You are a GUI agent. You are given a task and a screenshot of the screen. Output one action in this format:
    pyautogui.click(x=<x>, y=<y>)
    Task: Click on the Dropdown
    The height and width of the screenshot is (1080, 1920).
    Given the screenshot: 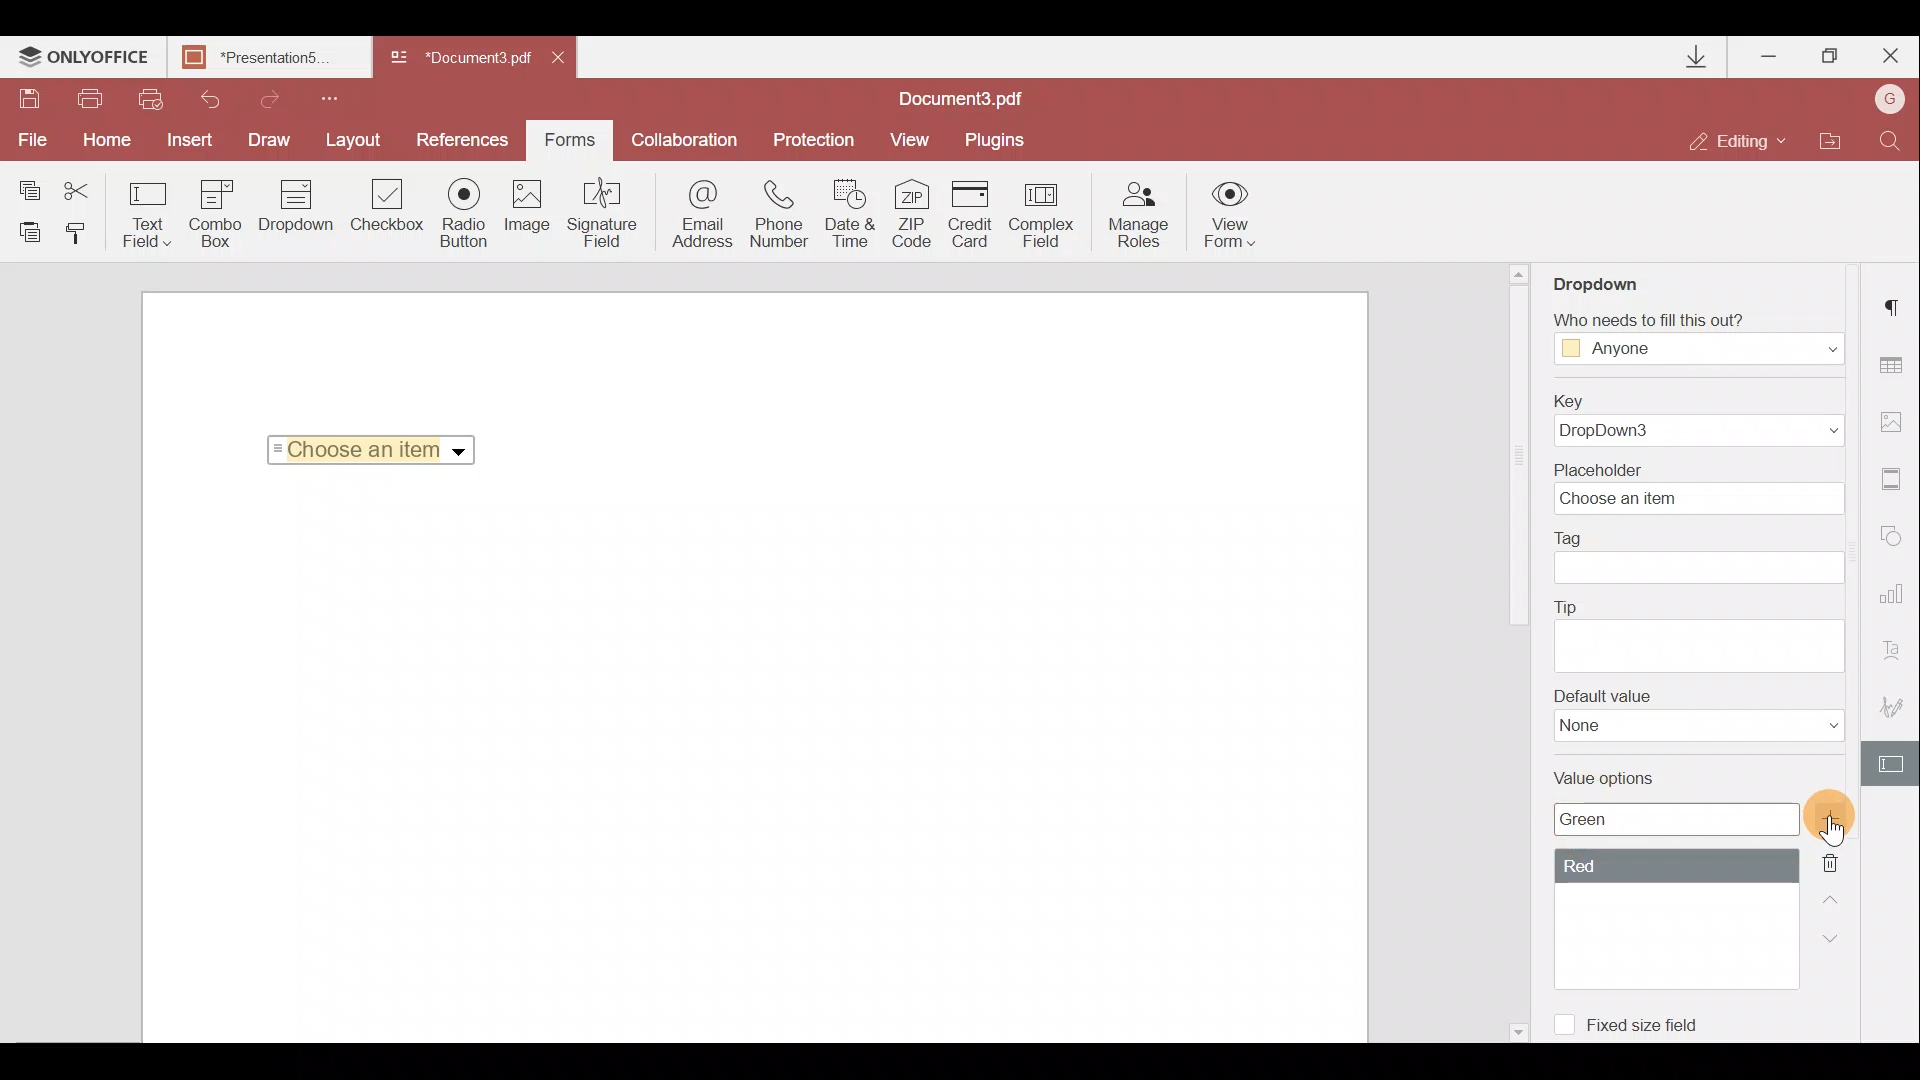 What is the action you would take?
    pyautogui.click(x=461, y=452)
    